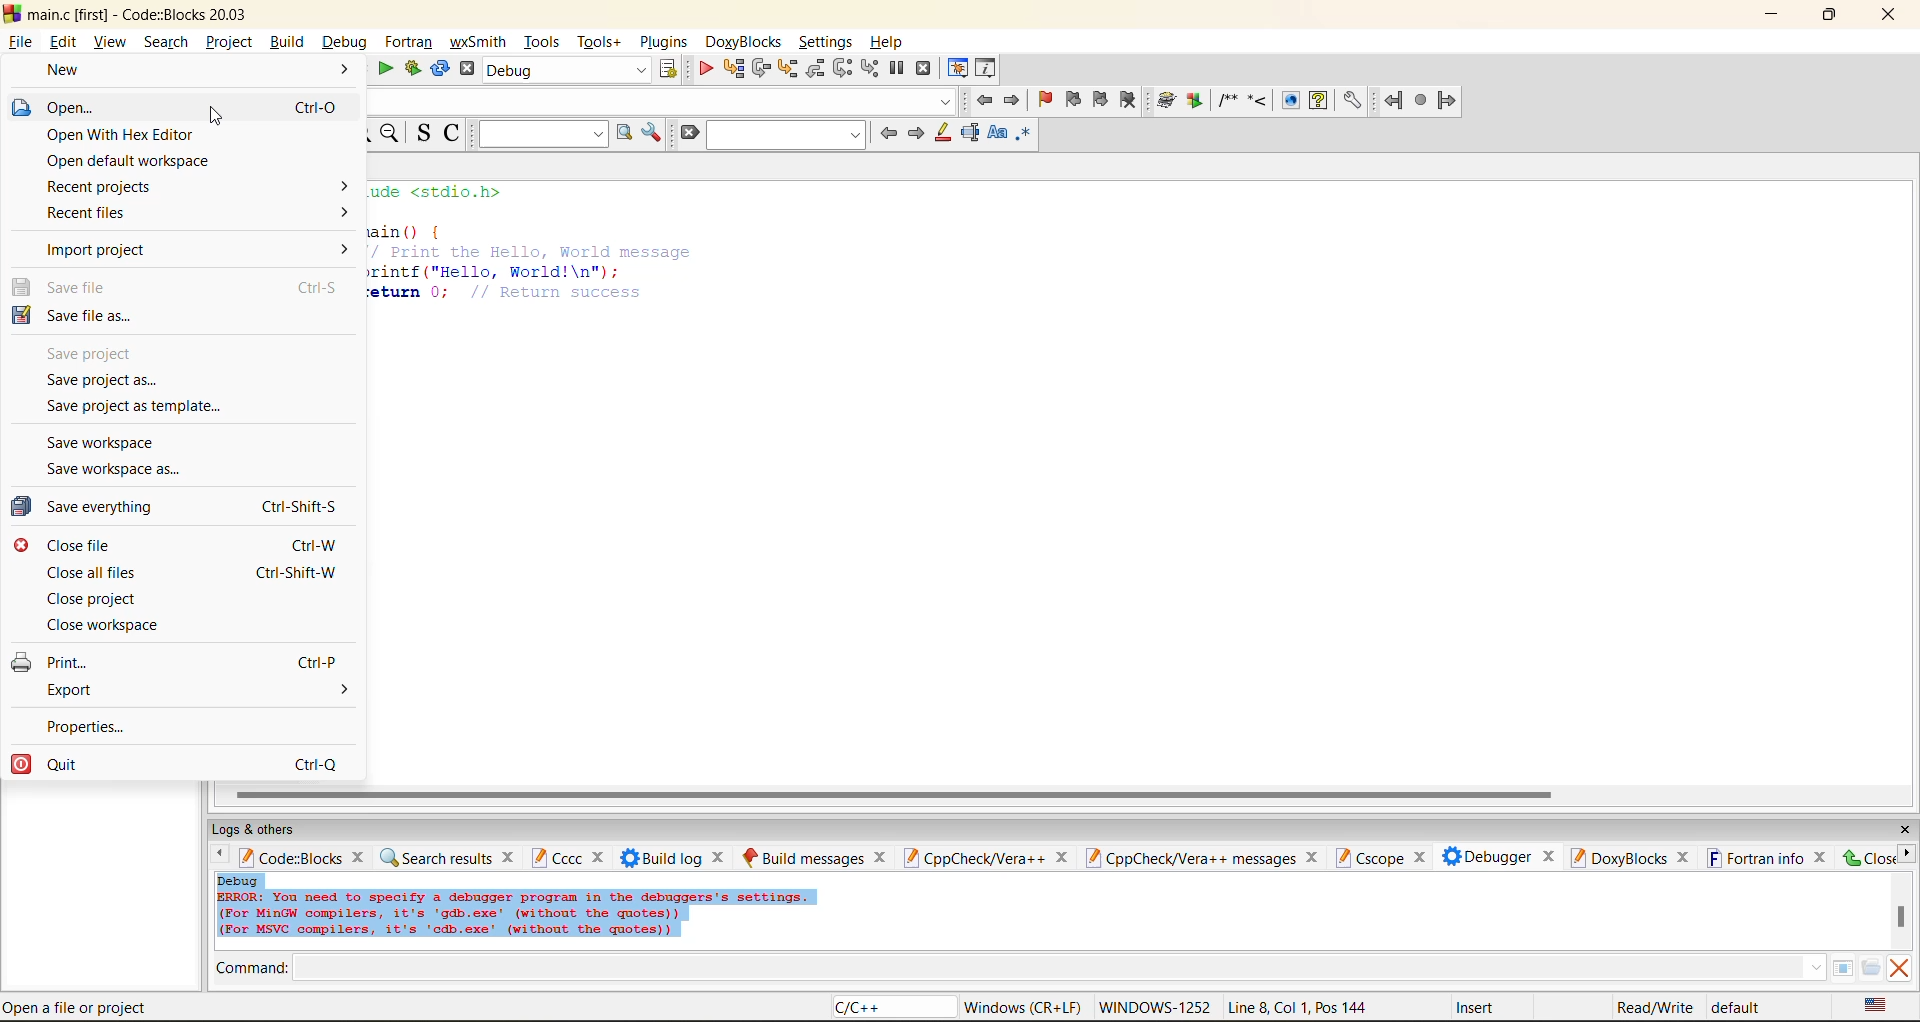 Image resolution: width=1920 pixels, height=1022 pixels. I want to click on close, so click(601, 858).